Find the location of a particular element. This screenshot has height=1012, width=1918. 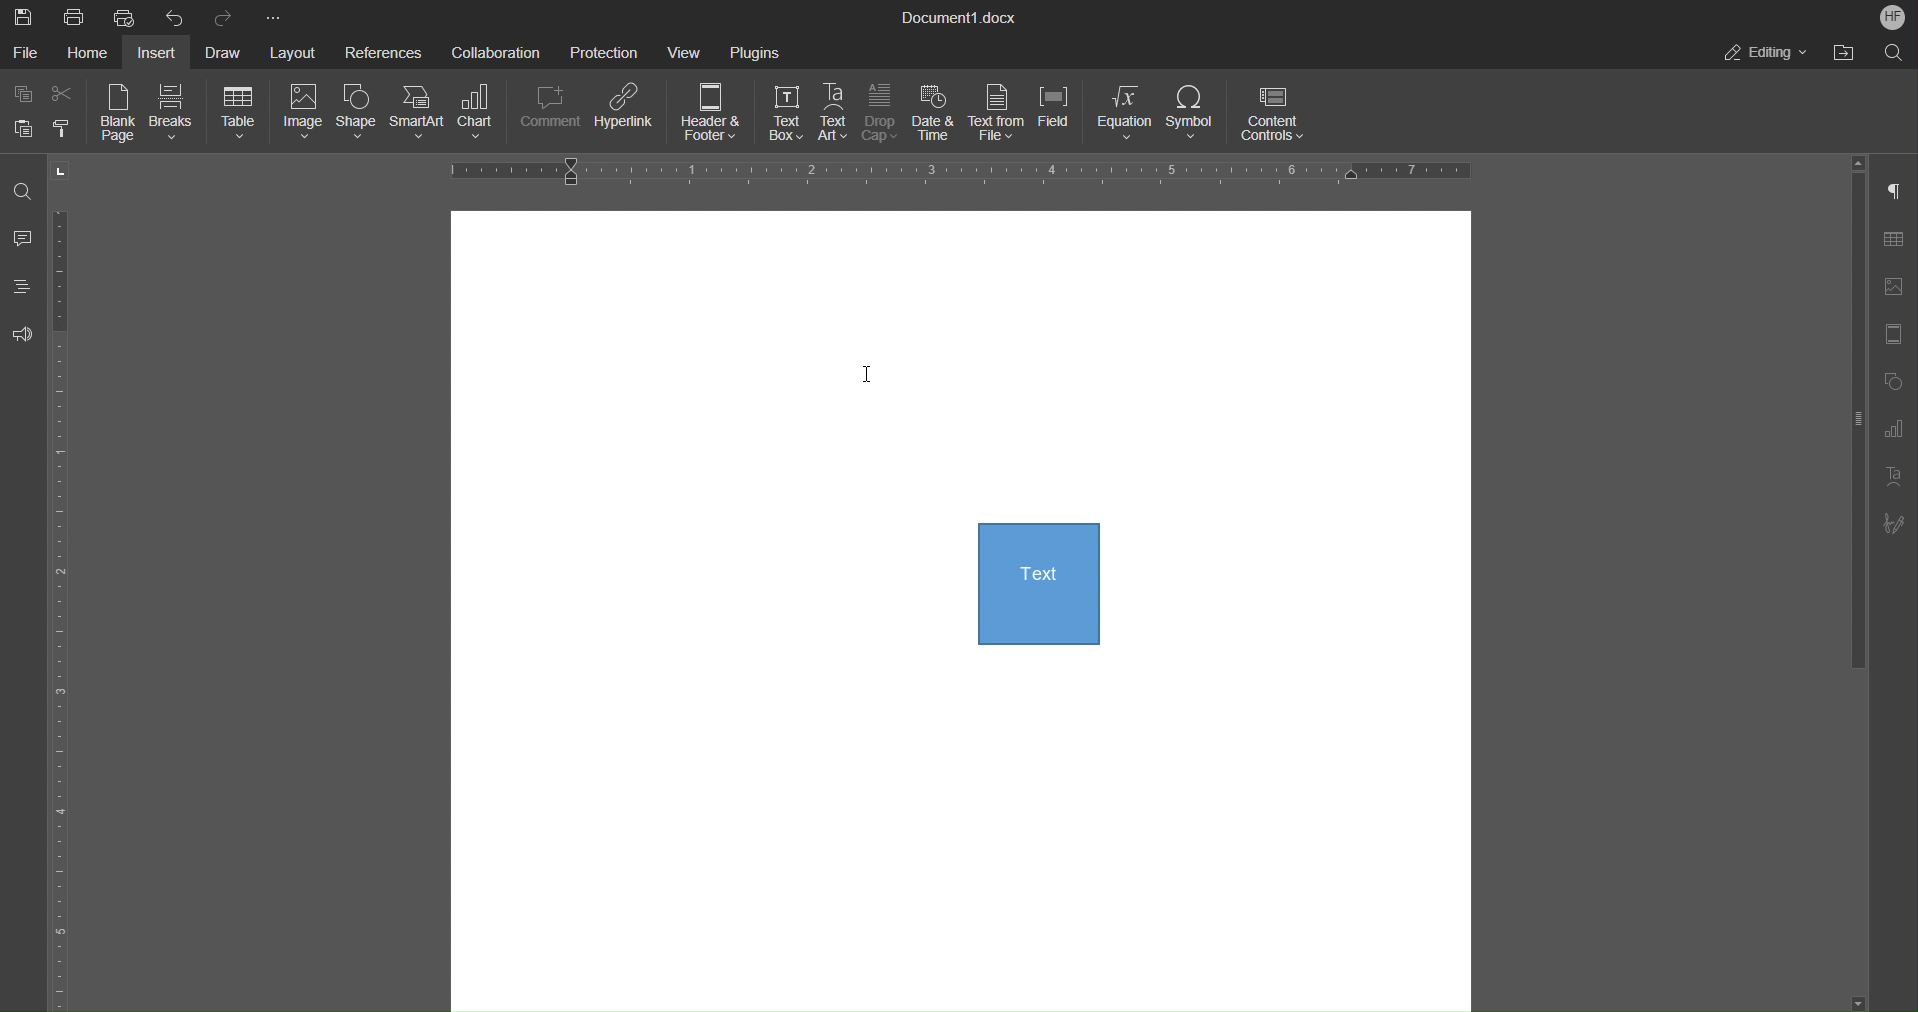

Draw is located at coordinates (228, 51).